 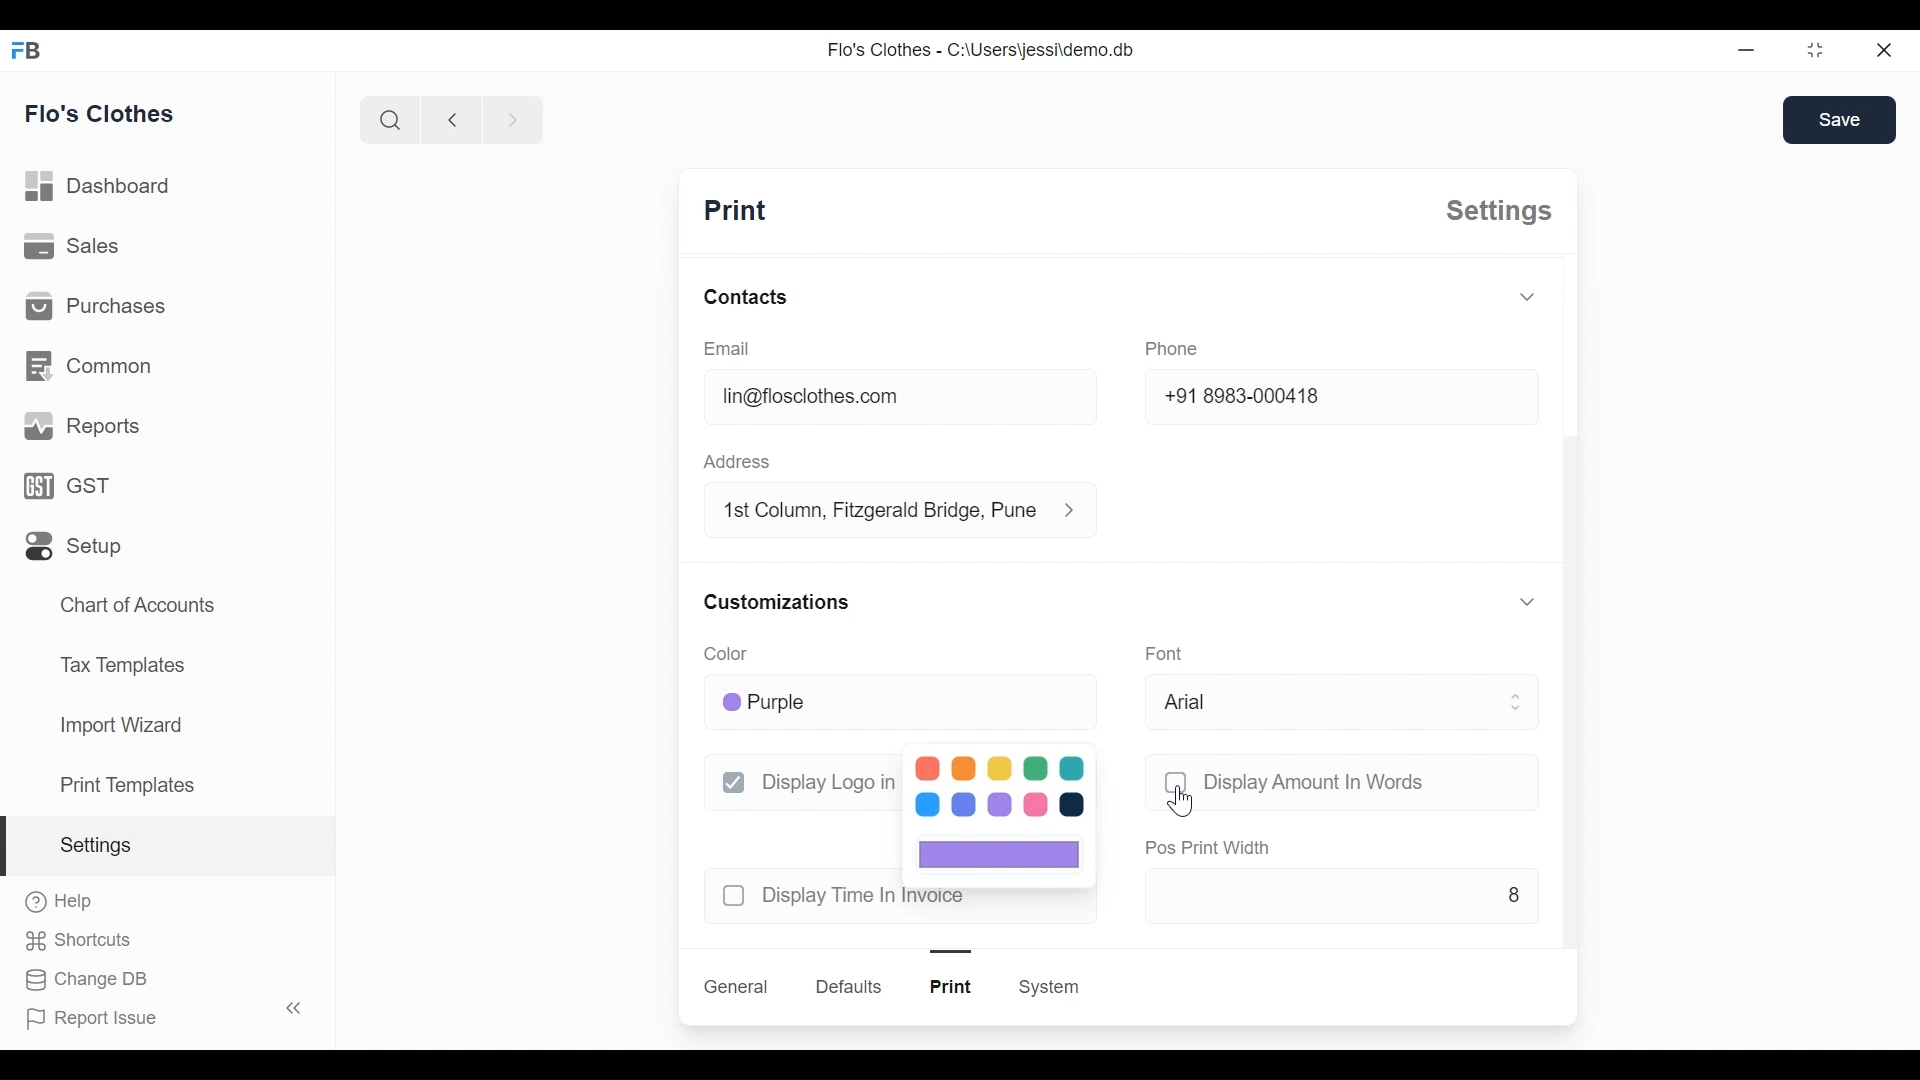 What do you see at coordinates (28, 49) in the screenshot?
I see `FB` at bounding box center [28, 49].